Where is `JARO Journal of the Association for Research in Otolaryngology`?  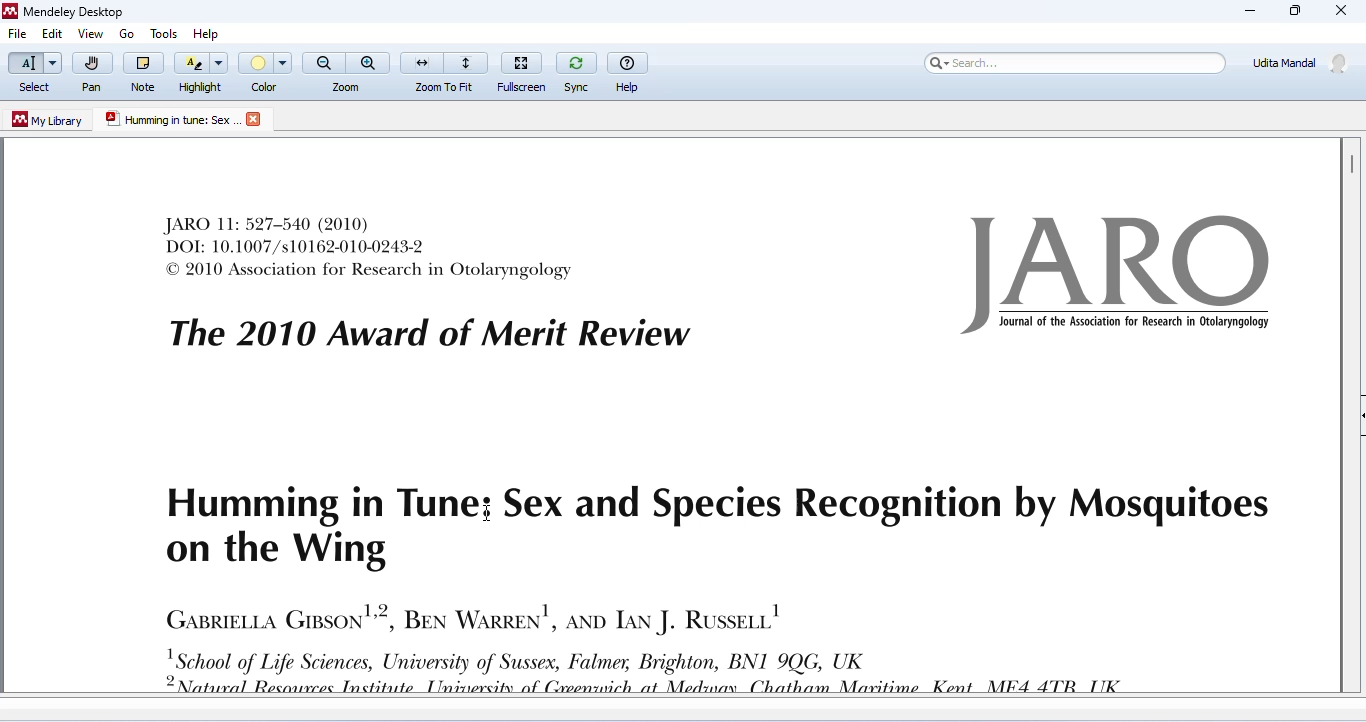 JARO Journal of the Association for Research in Otolaryngology is located at coordinates (1122, 275).